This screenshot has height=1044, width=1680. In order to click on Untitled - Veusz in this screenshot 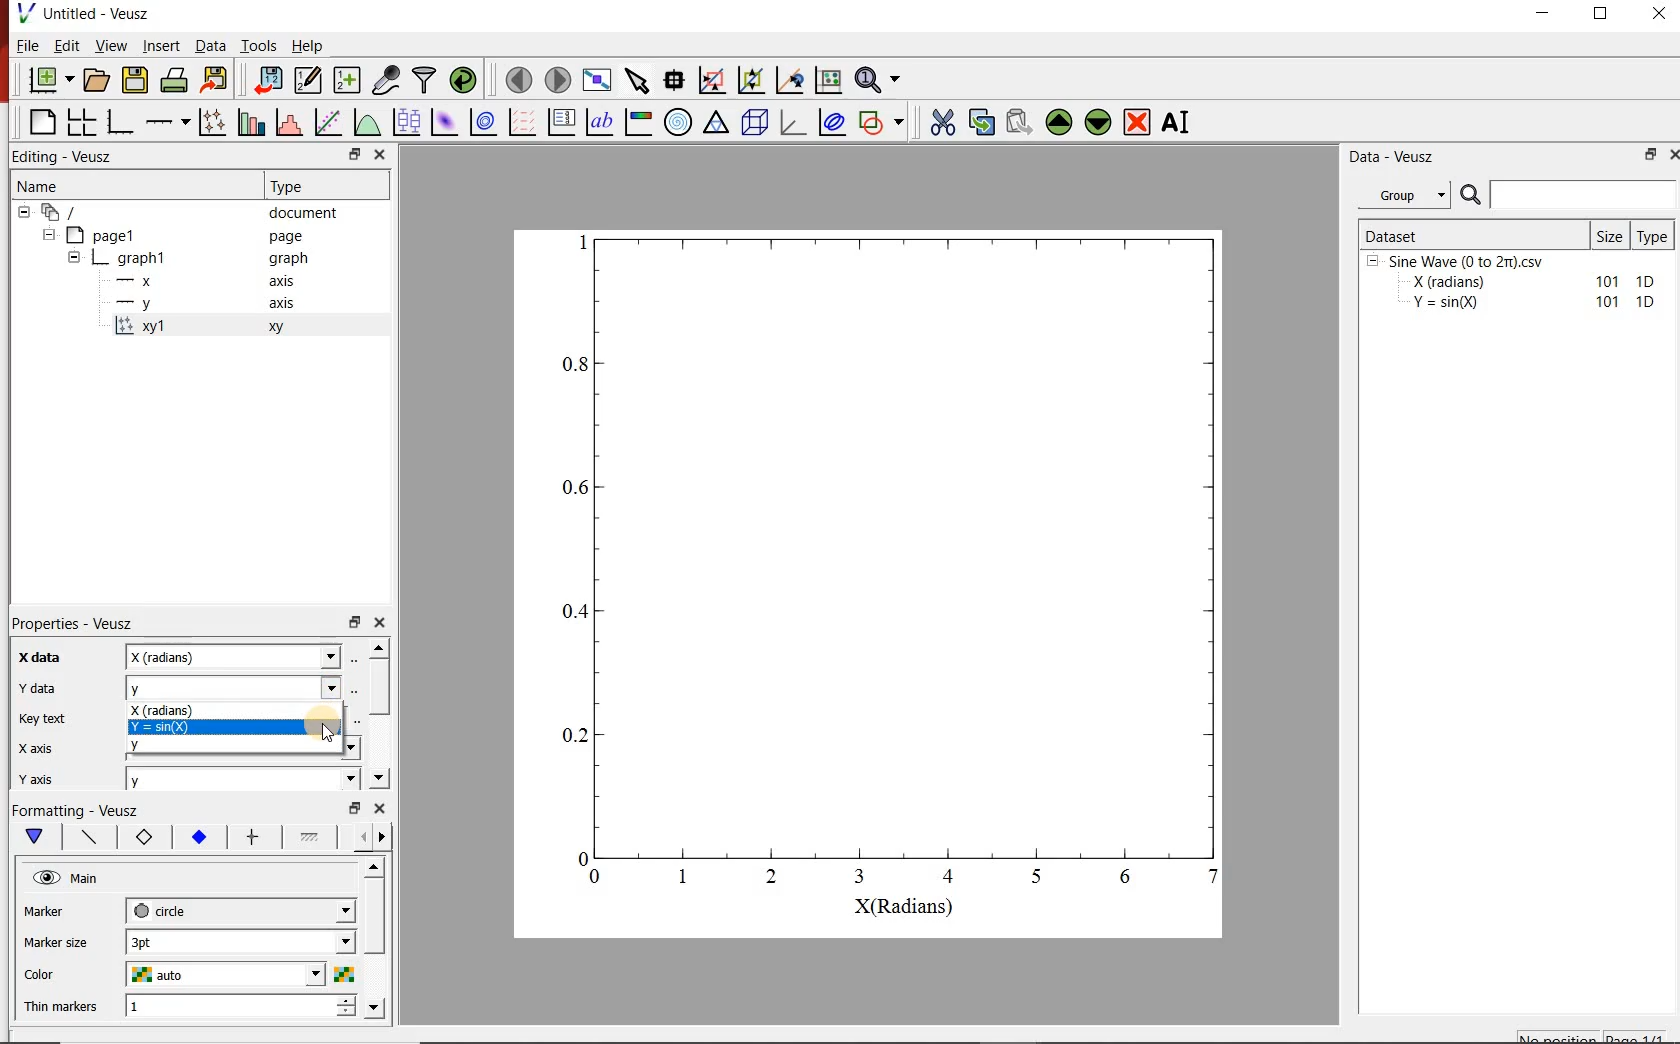, I will do `click(98, 13)`.